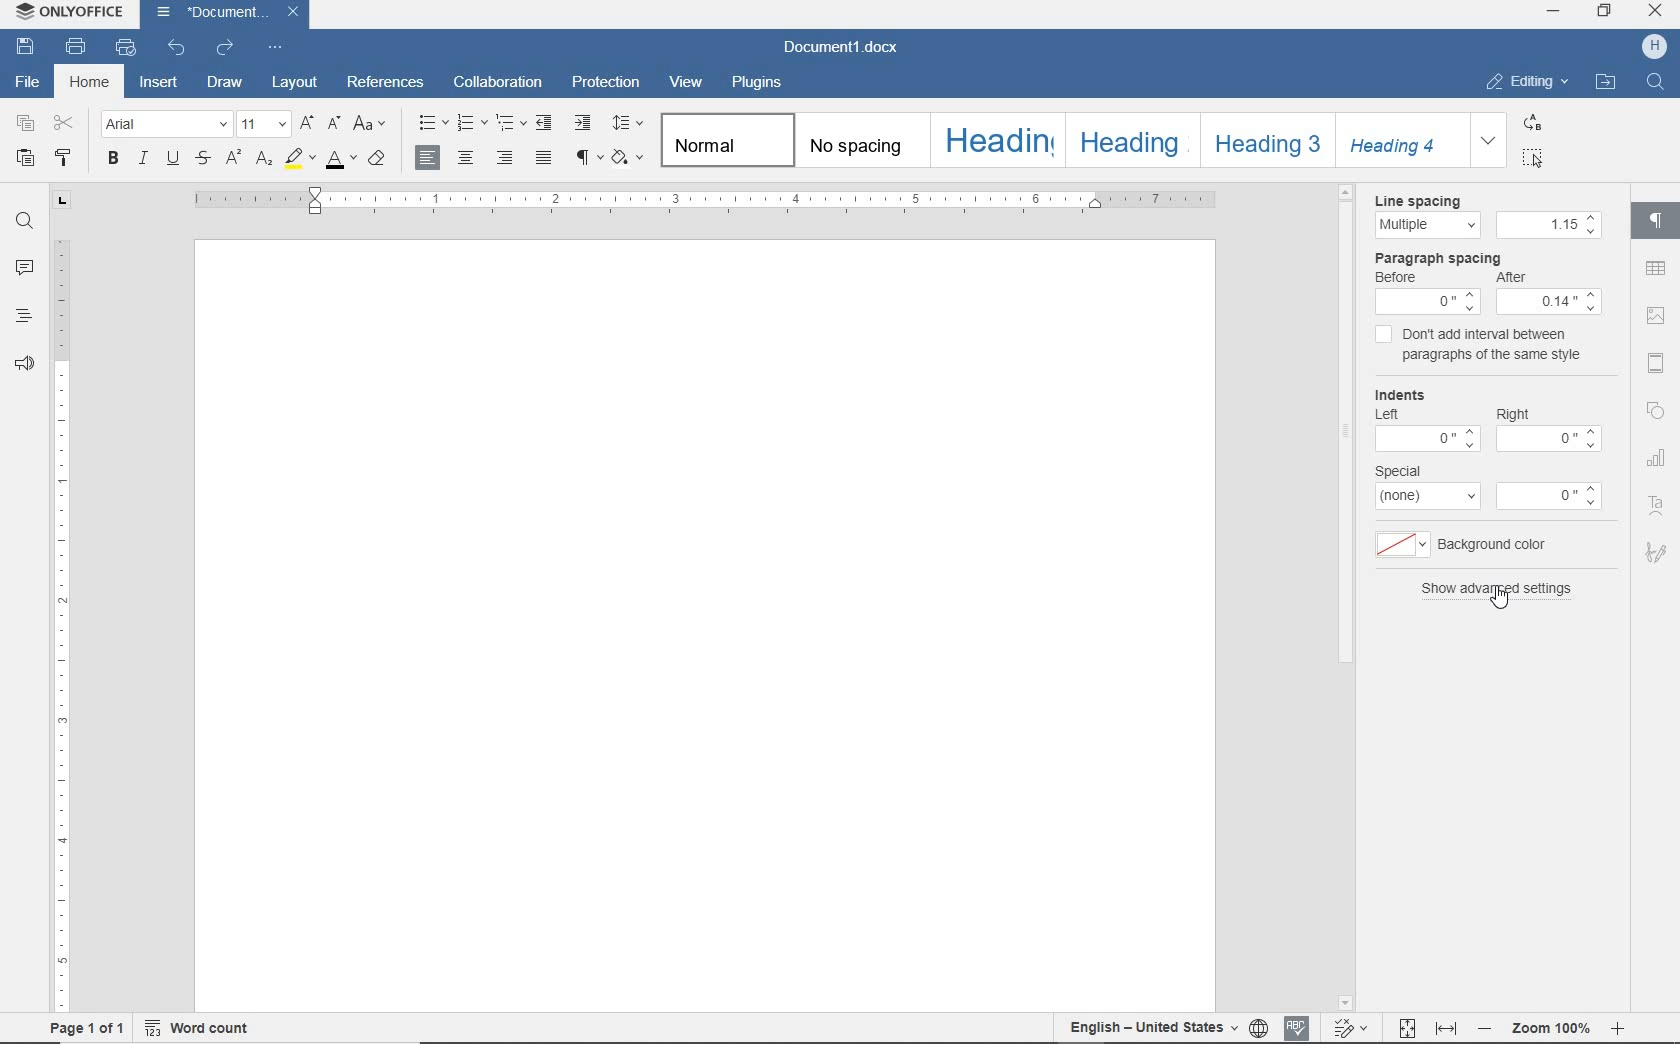 The width and height of the screenshot is (1680, 1044). I want to click on Signature, so click(1659, 555).